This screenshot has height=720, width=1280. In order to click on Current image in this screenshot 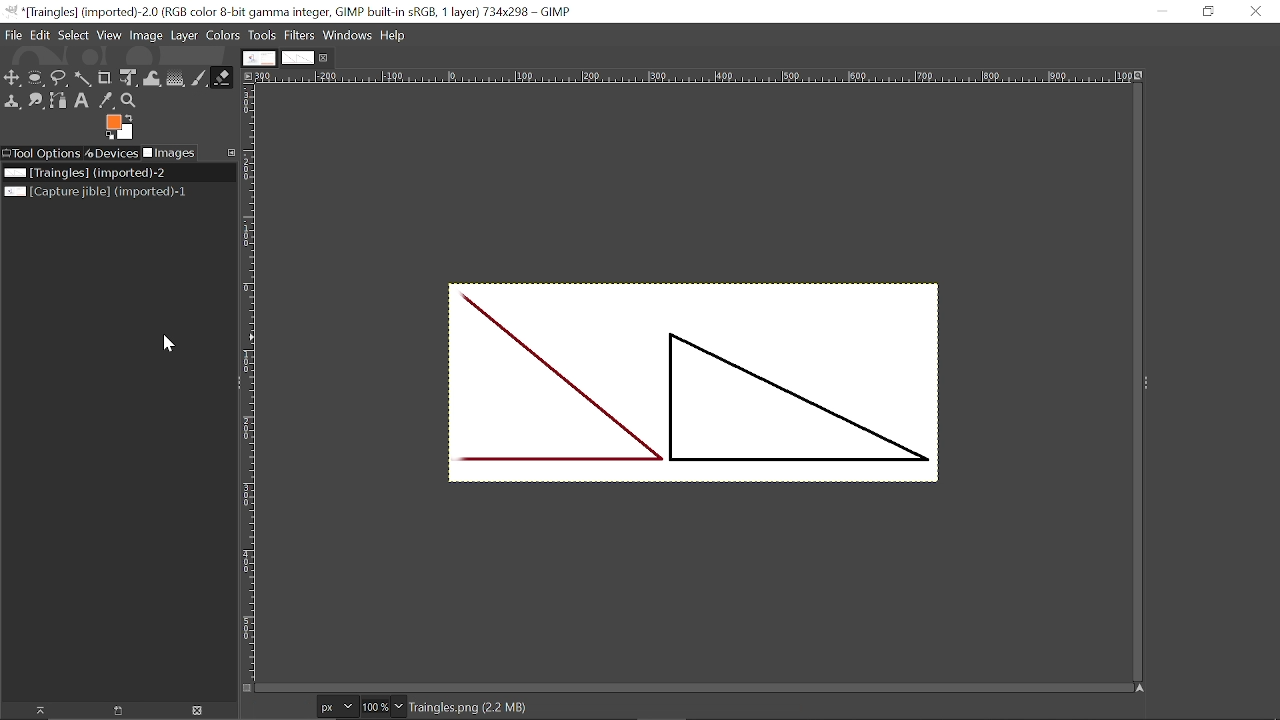, I will do `click(85, 173)`.